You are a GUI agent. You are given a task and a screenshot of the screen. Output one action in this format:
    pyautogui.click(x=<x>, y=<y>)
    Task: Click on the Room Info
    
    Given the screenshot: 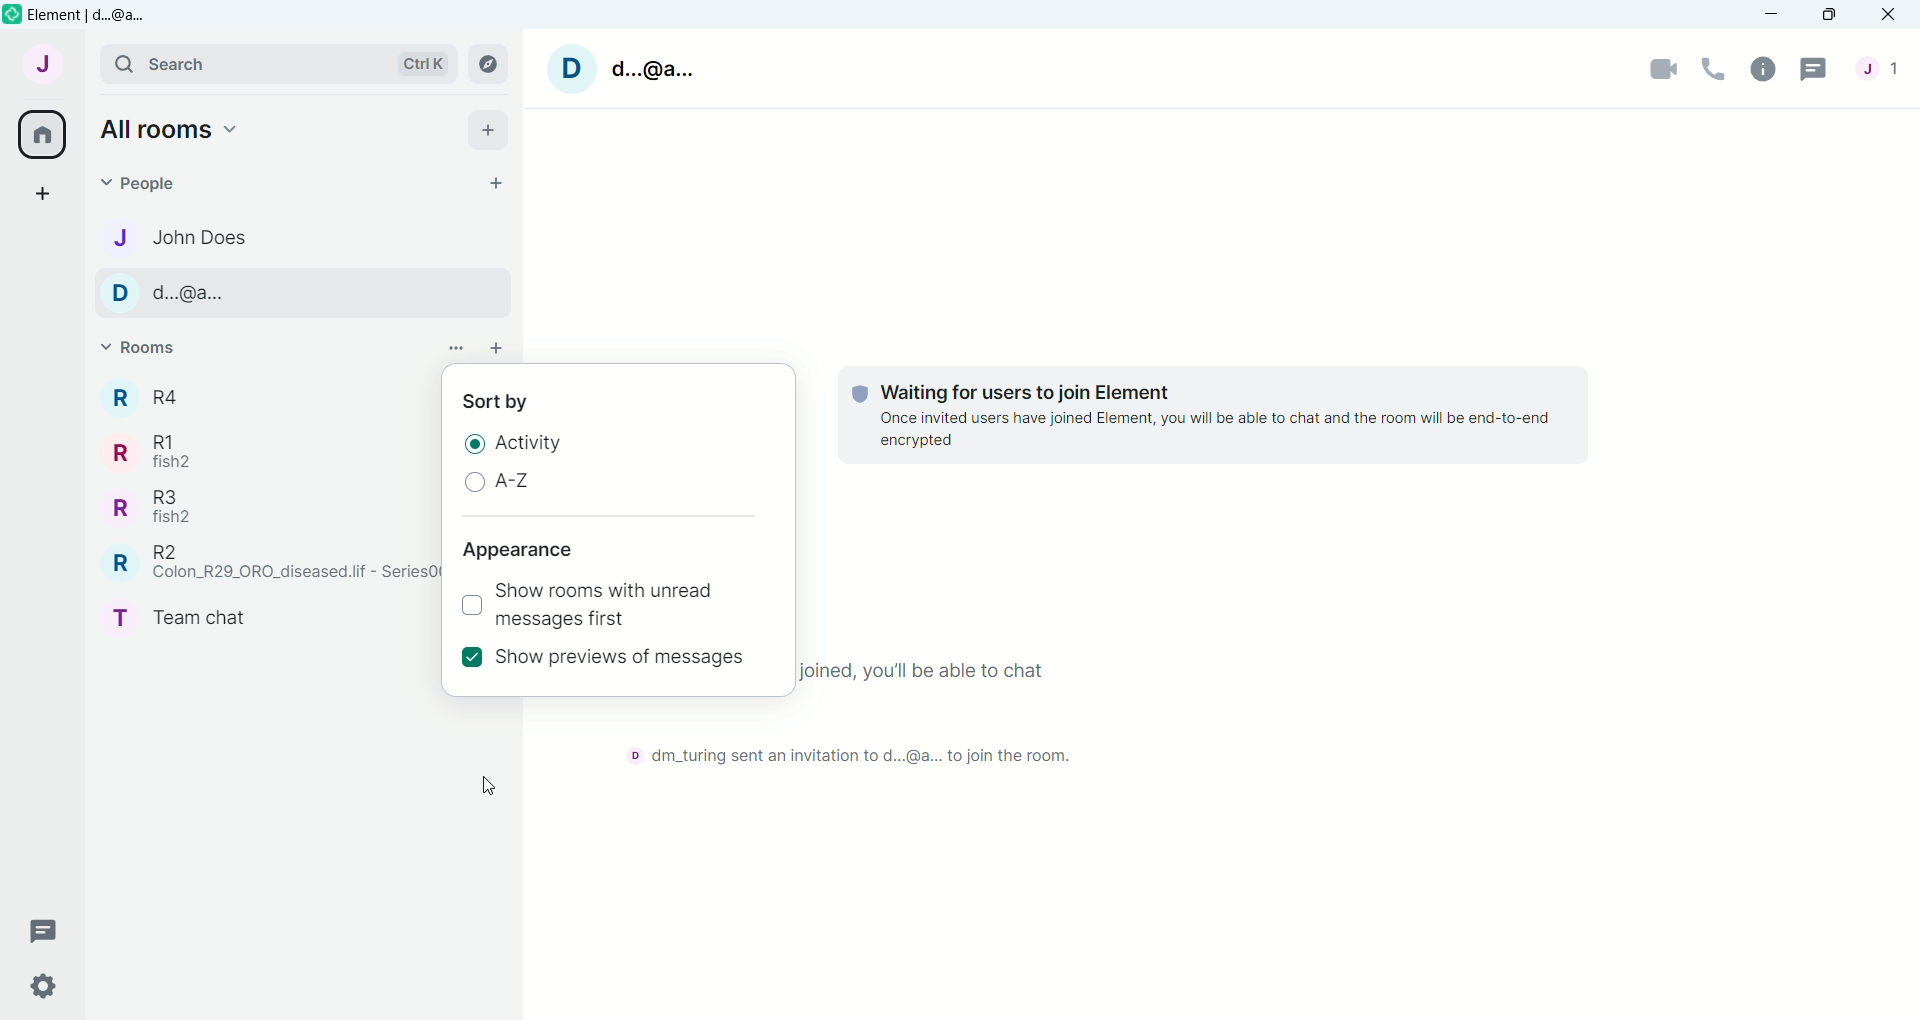 What is the action you would take?
    pyautogui.click(x=1766, y=67)
    